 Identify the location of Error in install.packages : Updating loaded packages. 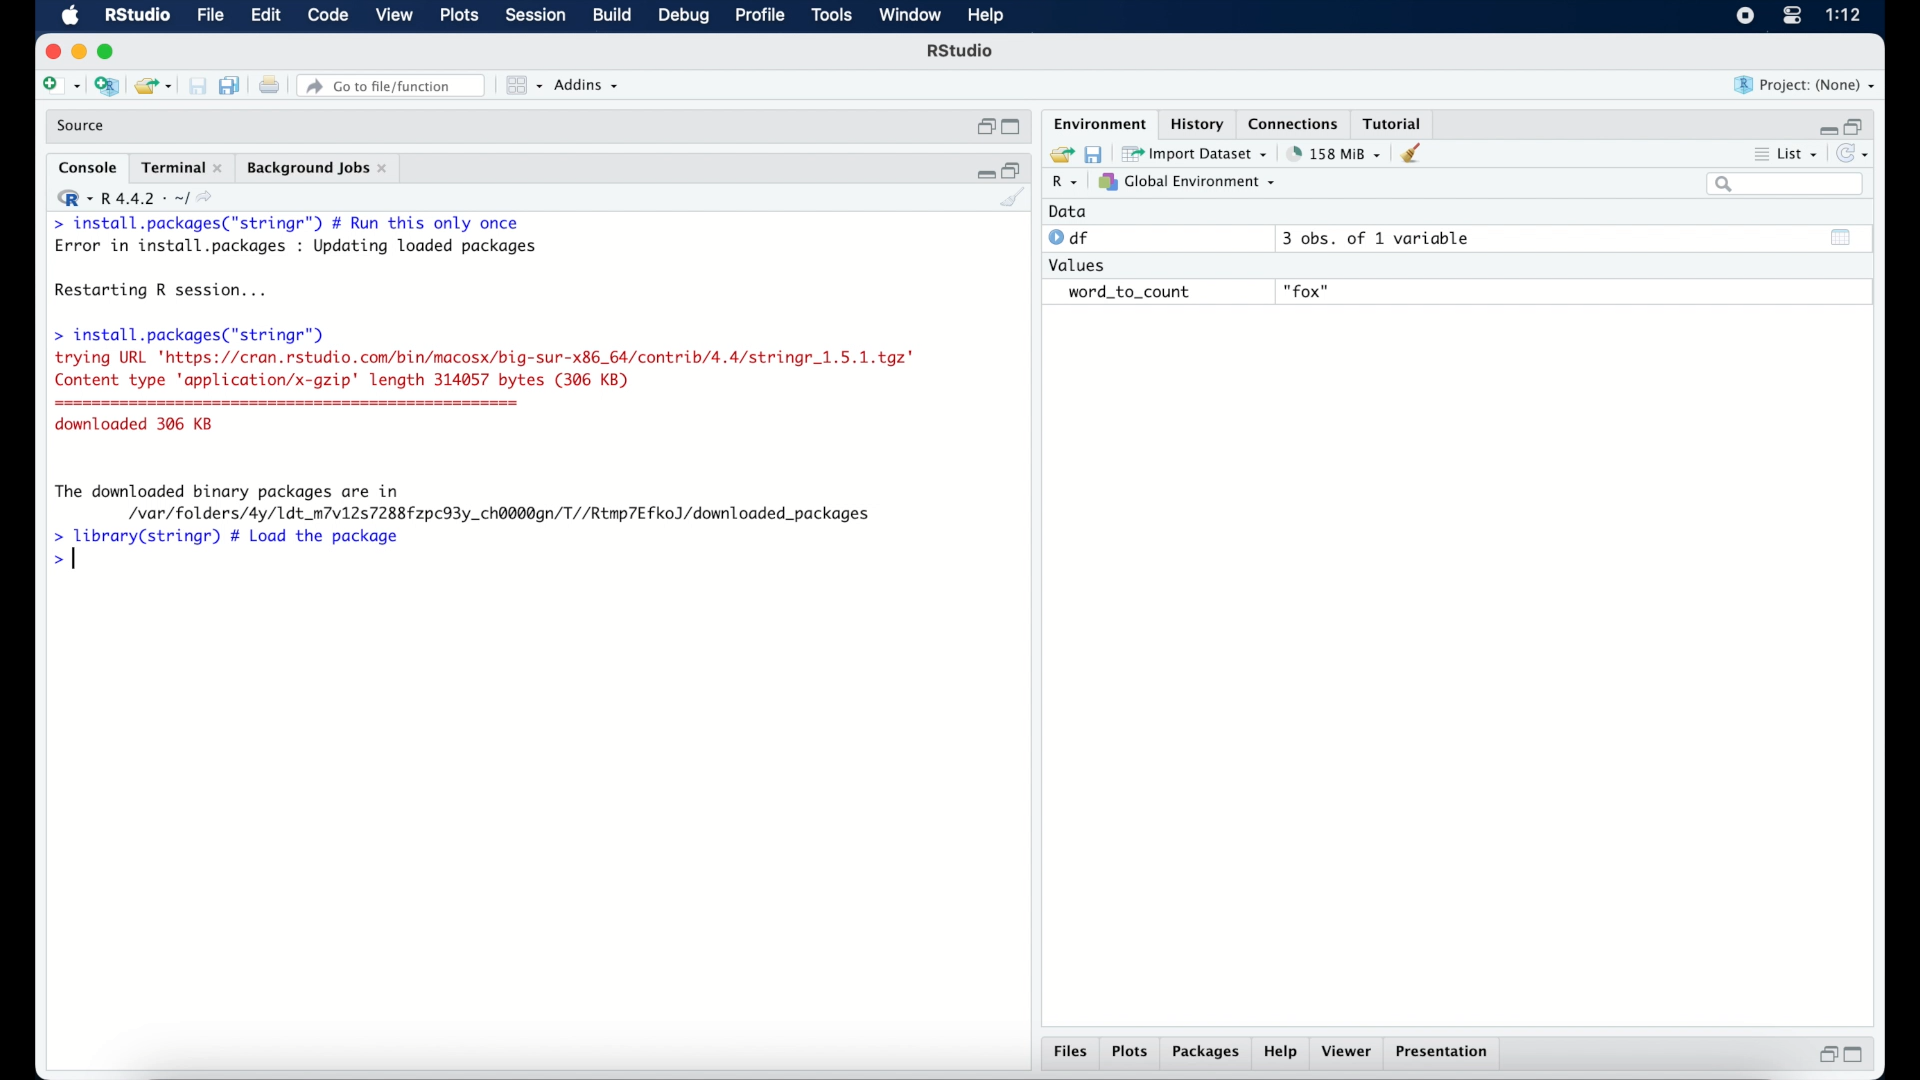
(296, 246).